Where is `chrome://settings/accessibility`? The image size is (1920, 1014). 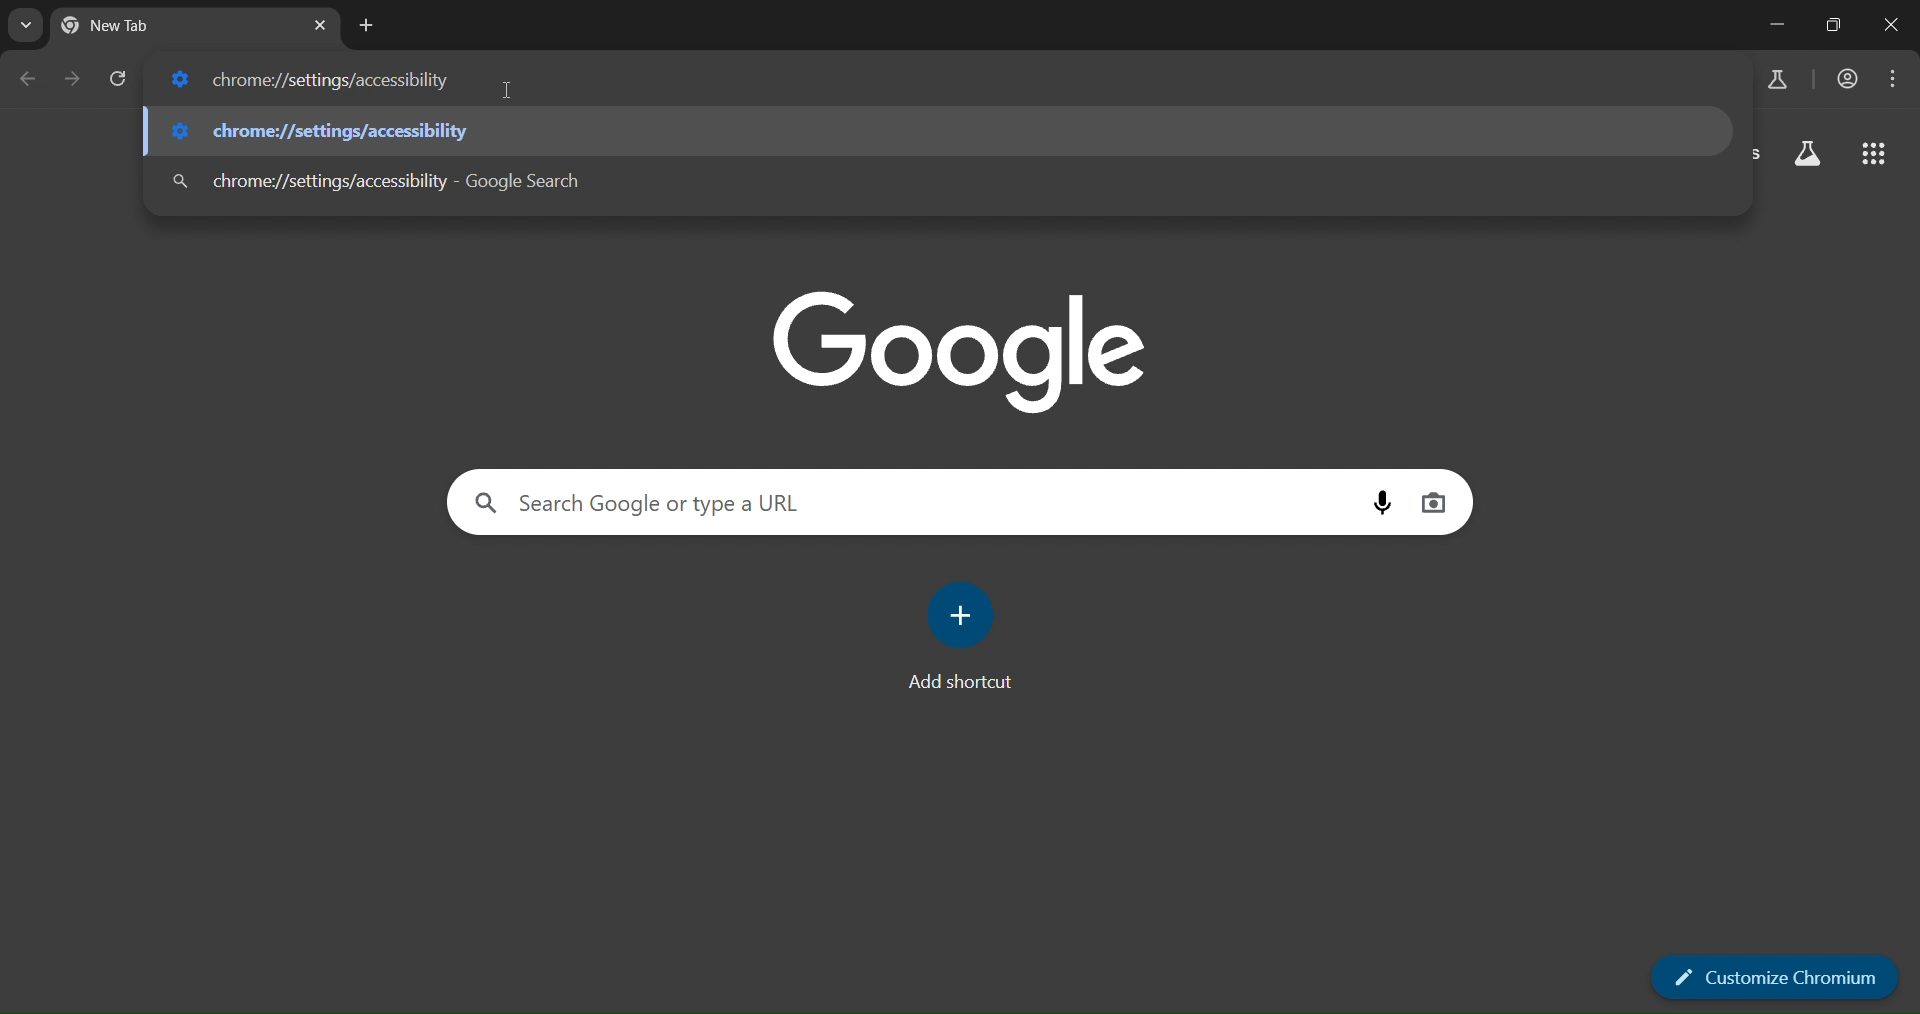
chrome://settings/accessibility is located at coordinates (929, 130).